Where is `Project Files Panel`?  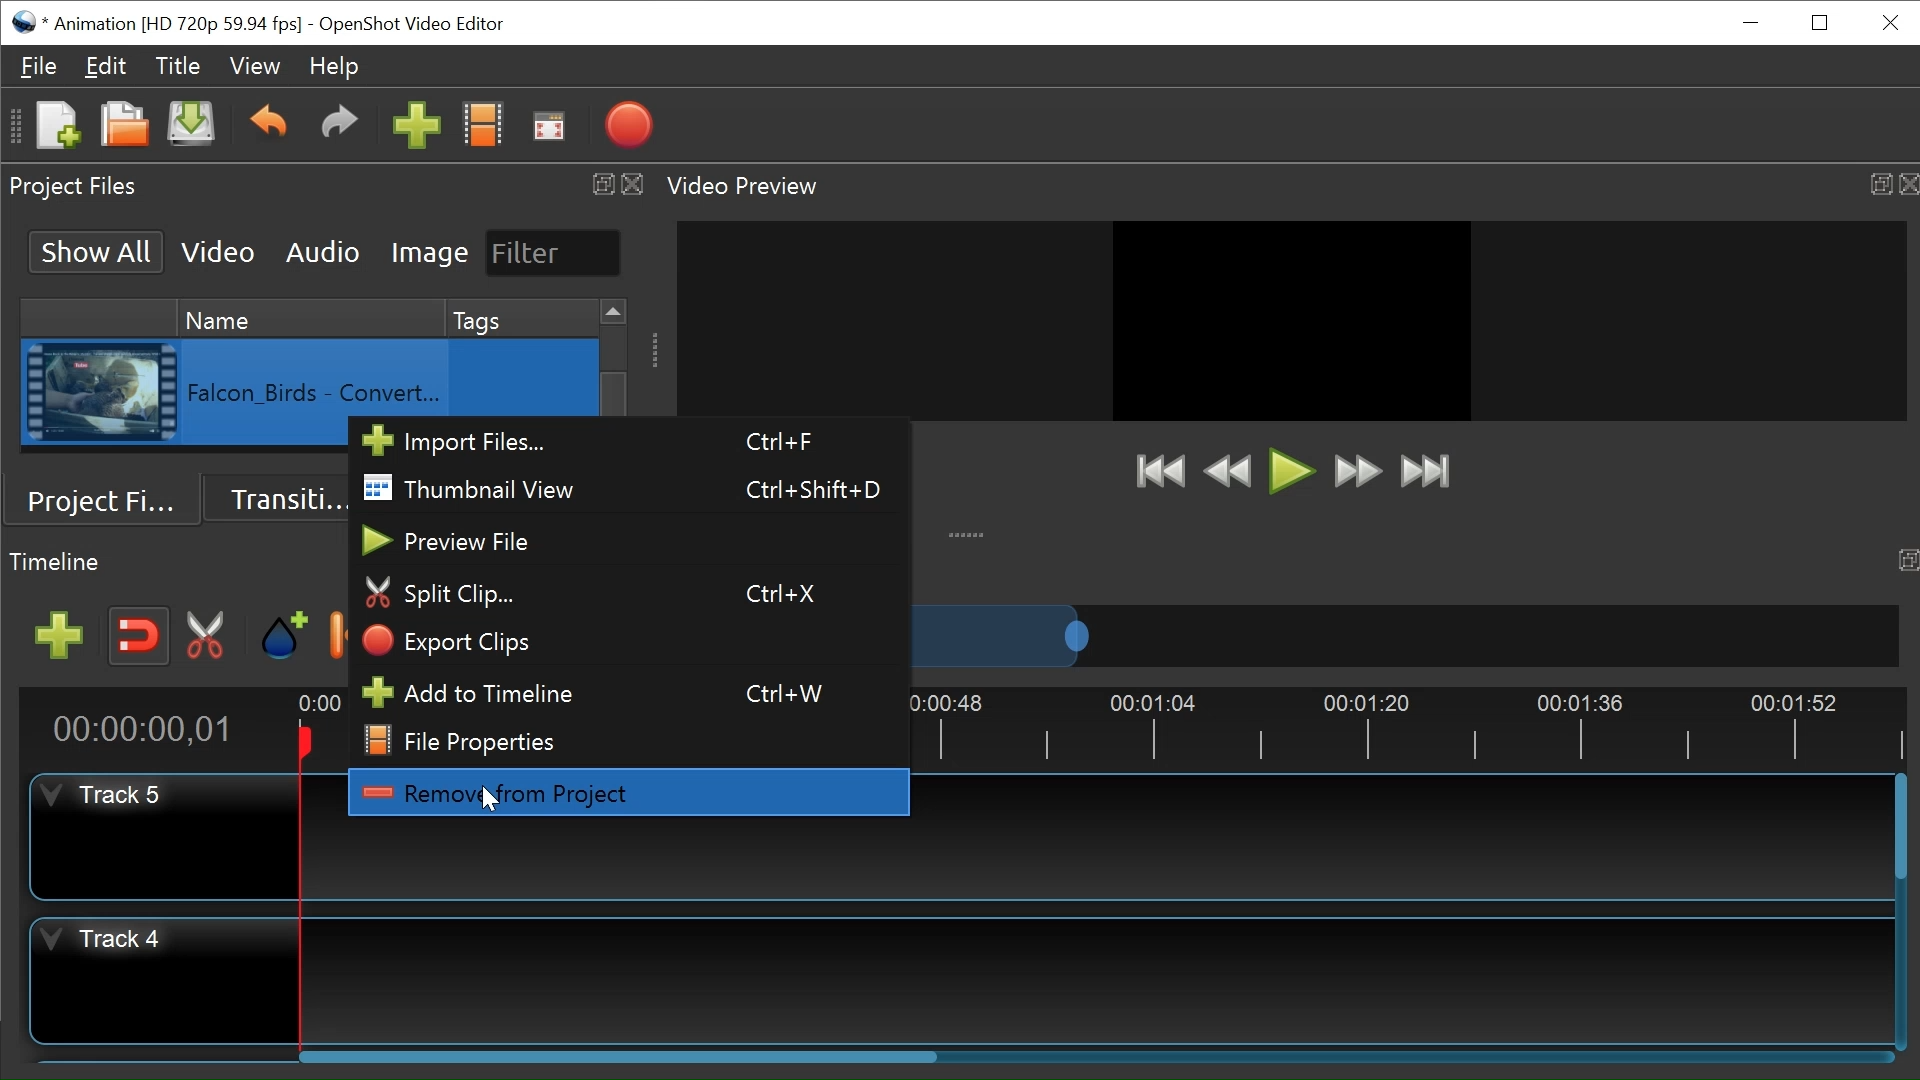 Project Files Panel is located at coordinates (76, 187).